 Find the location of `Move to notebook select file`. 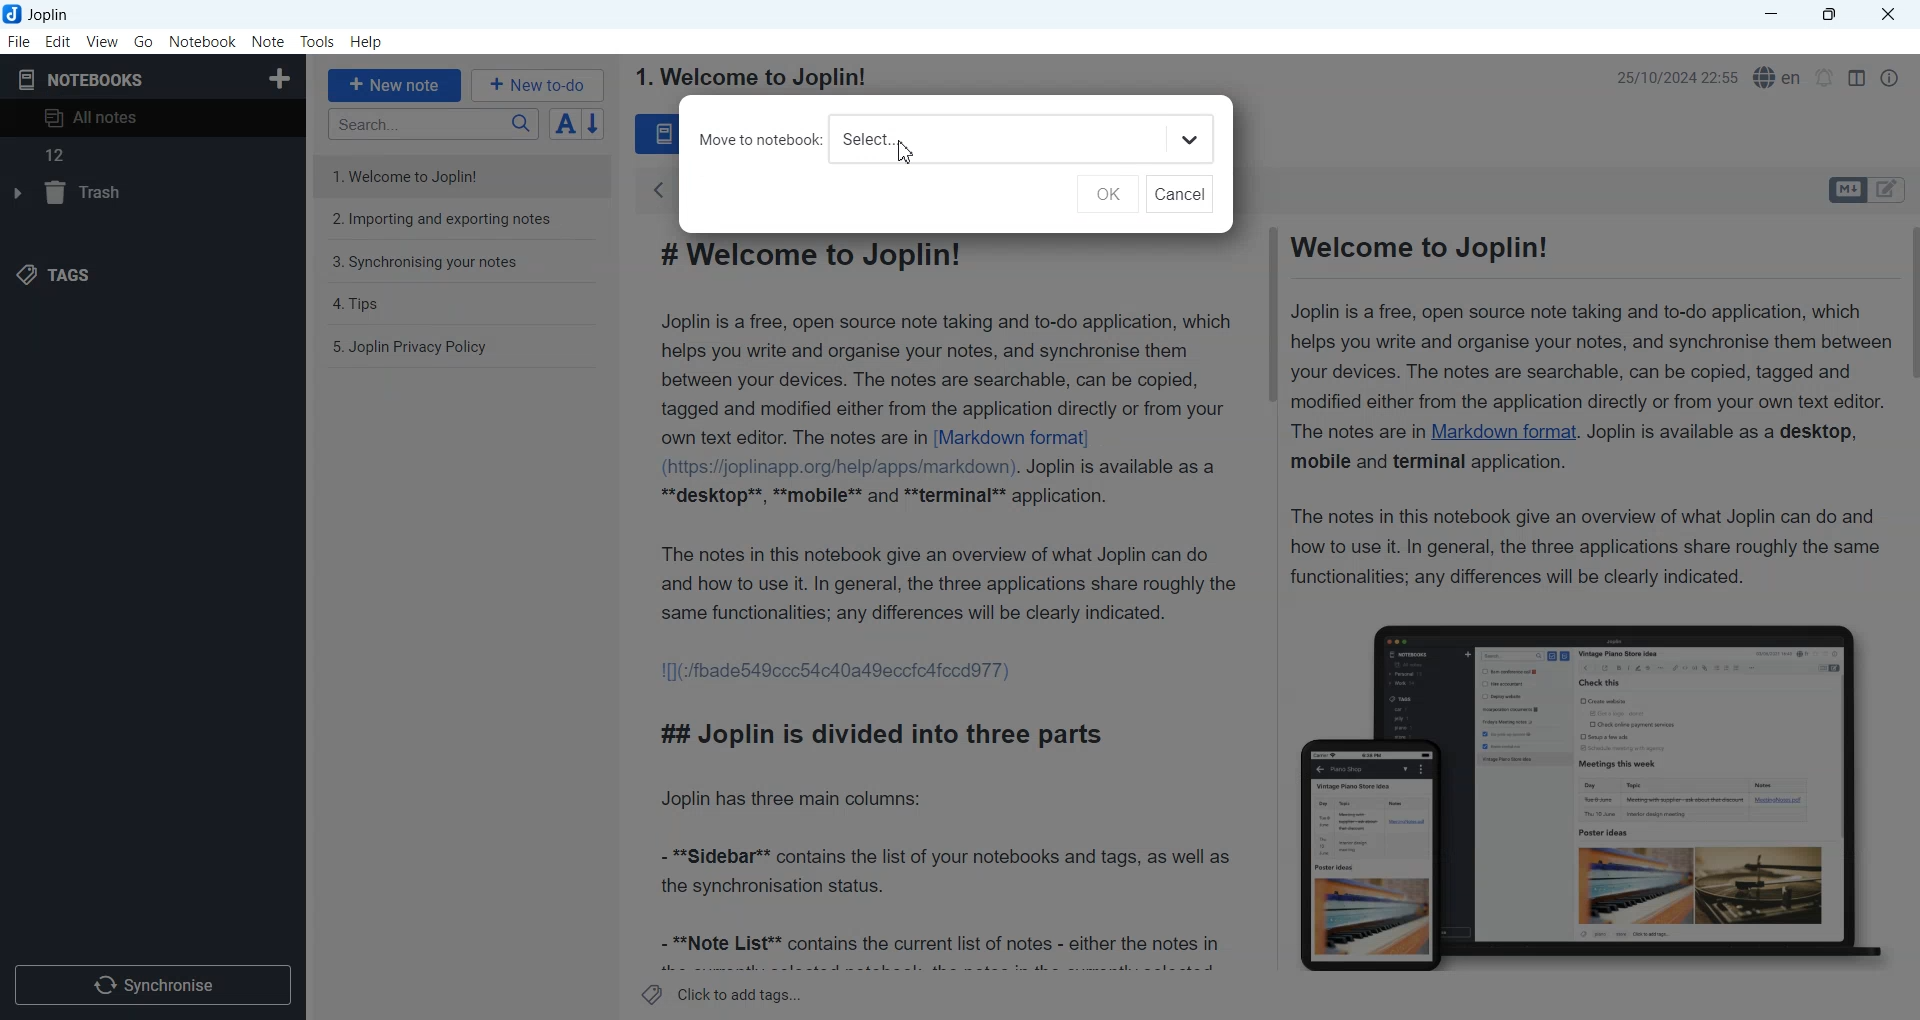

Move to notebook select file is located at coordinates (922, 139).